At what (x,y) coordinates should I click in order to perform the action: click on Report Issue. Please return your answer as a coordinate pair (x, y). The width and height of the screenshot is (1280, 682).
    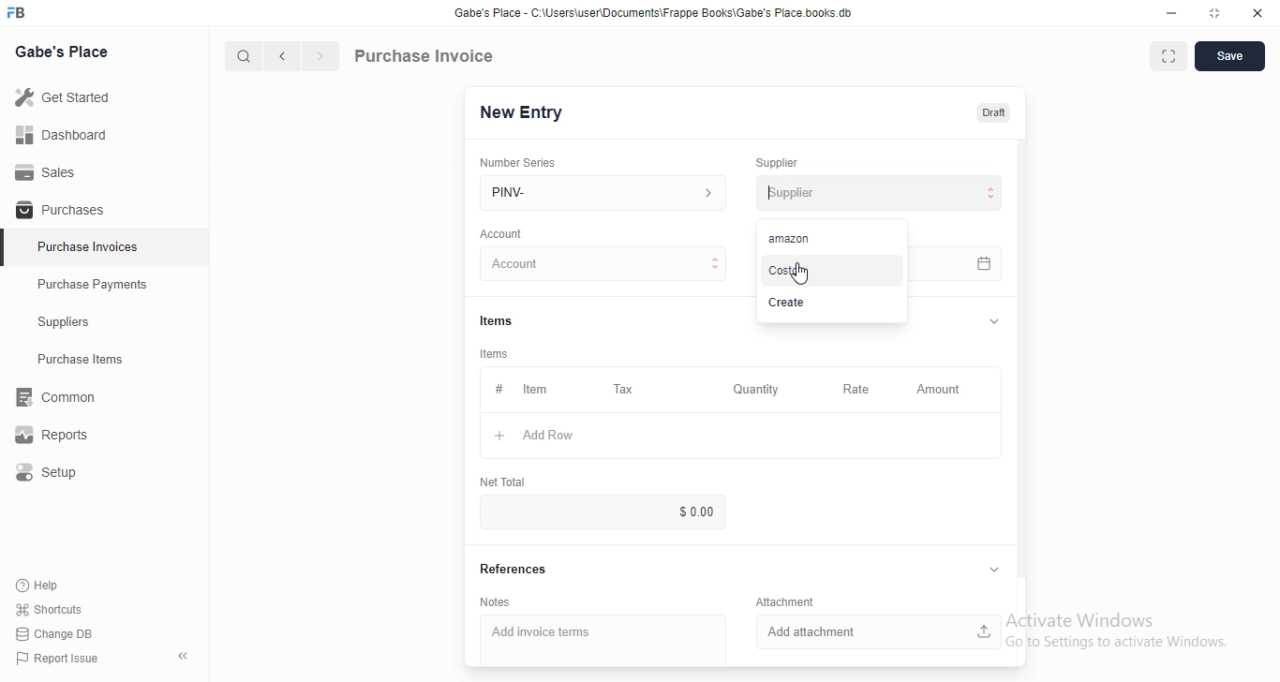
    Looking at the image, I should click on (58, 658).